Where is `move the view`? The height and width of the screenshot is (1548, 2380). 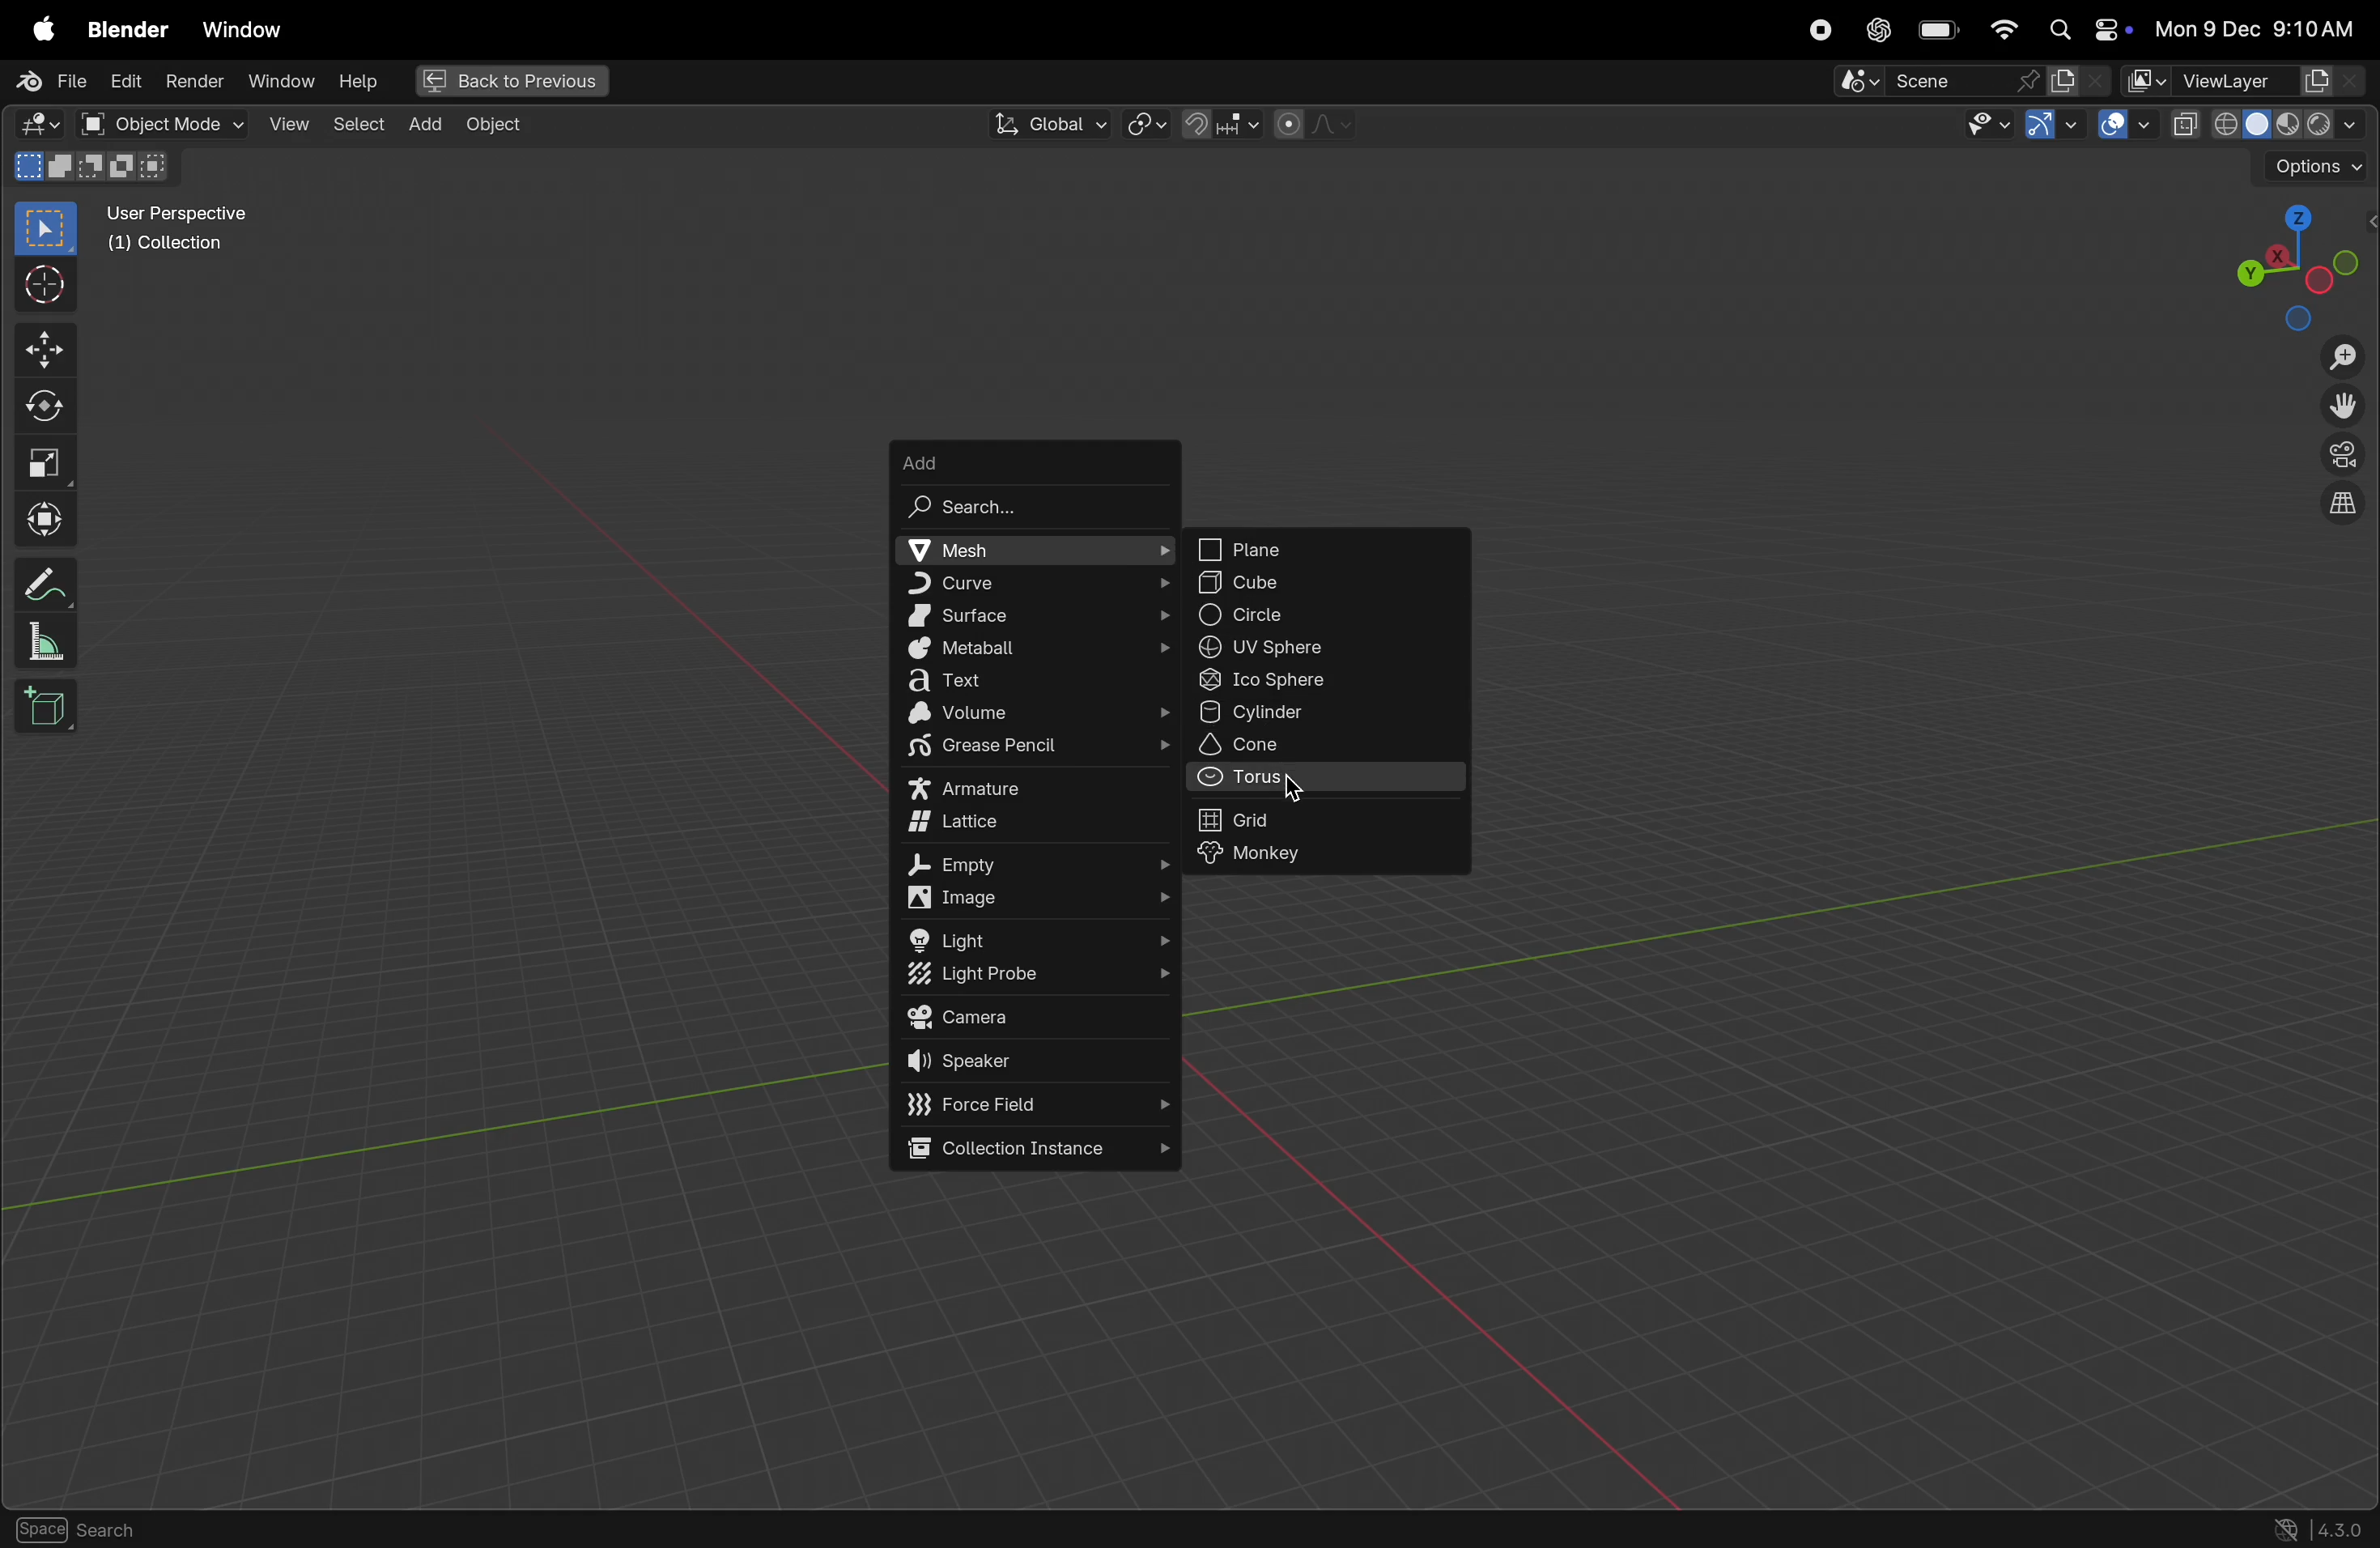
move the view is located at coordinates (2338, 407).